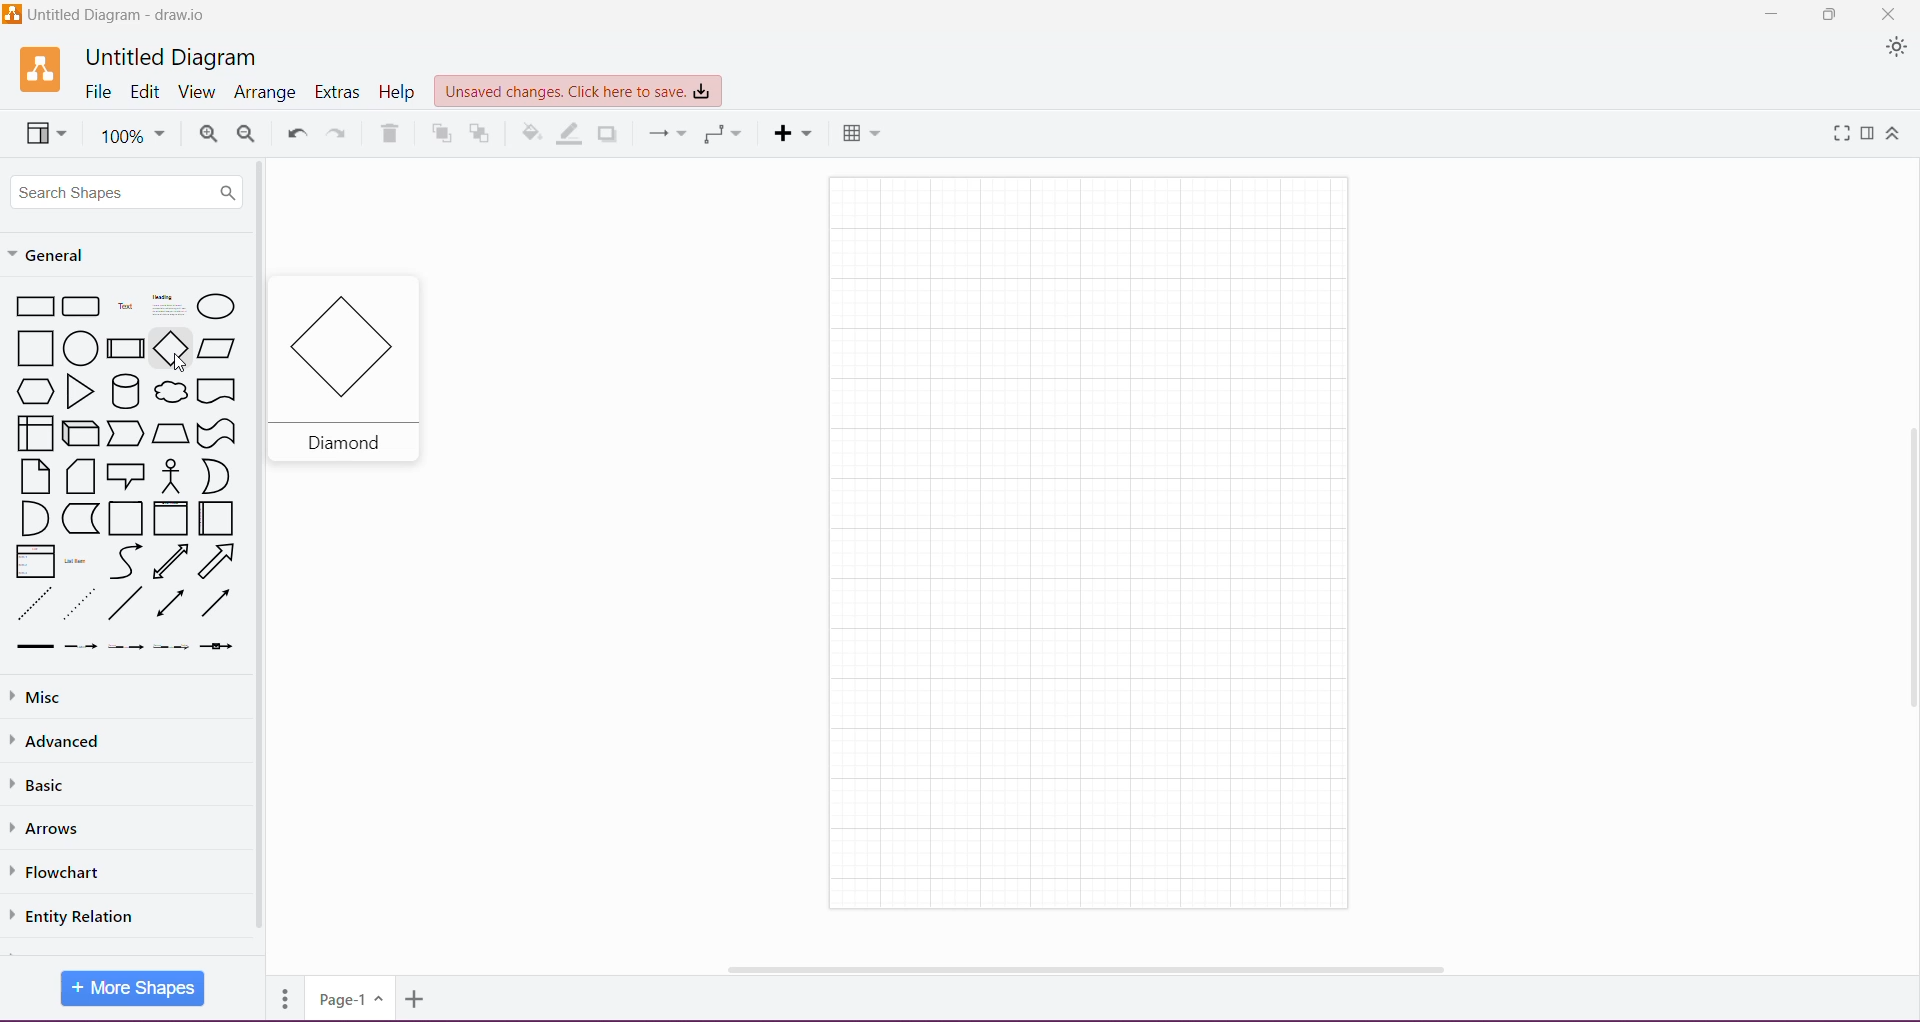 Image resolution: width=1920 pixels, height=1022 pixels. What do you see at coordinates (669, 133) in the screenshot?
I see `Connection` at bounding box center [669, 133].